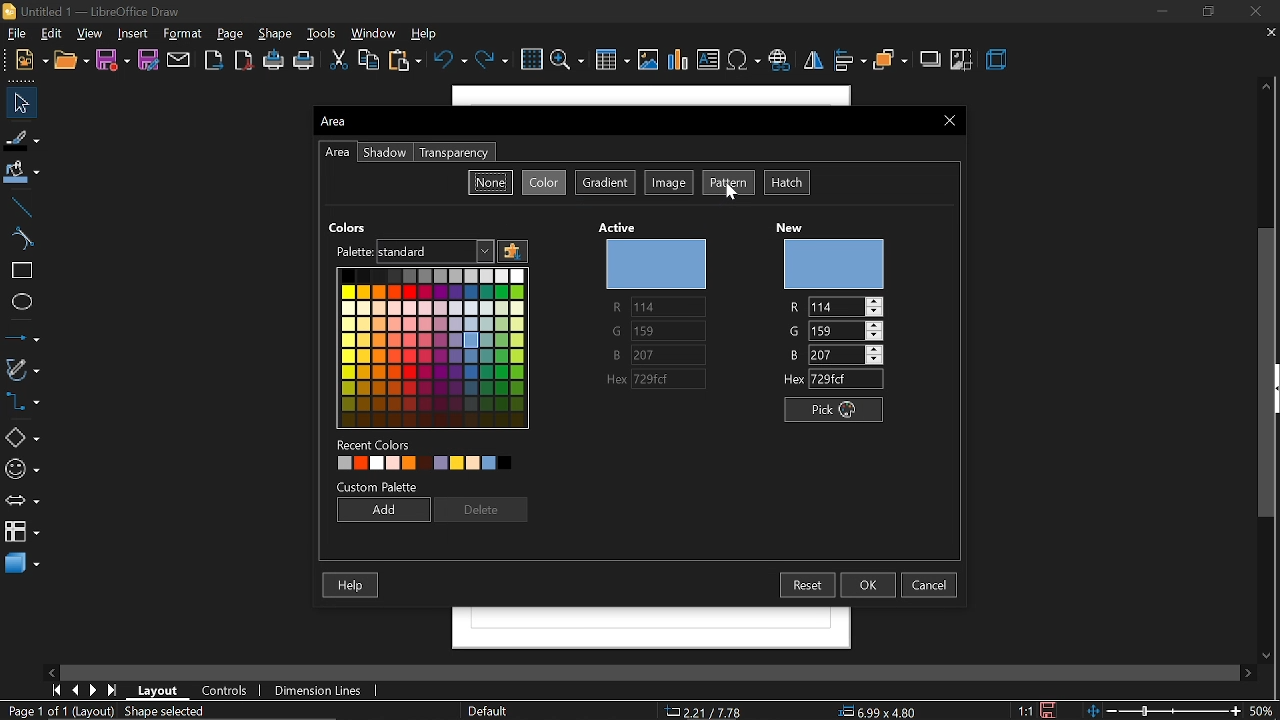  Describe the element at coordinates (20, 401) in the screenshot. I see `connector` at that location.